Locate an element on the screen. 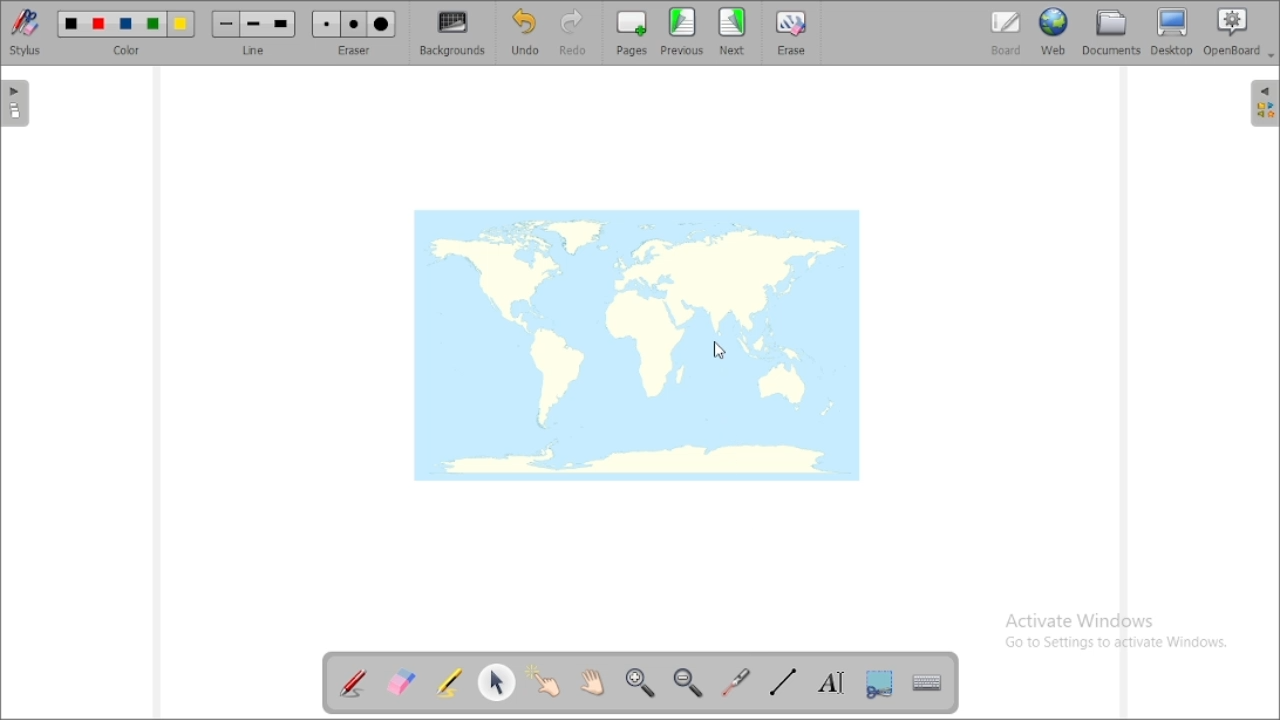  eraser is located at coordinates (354, 33).